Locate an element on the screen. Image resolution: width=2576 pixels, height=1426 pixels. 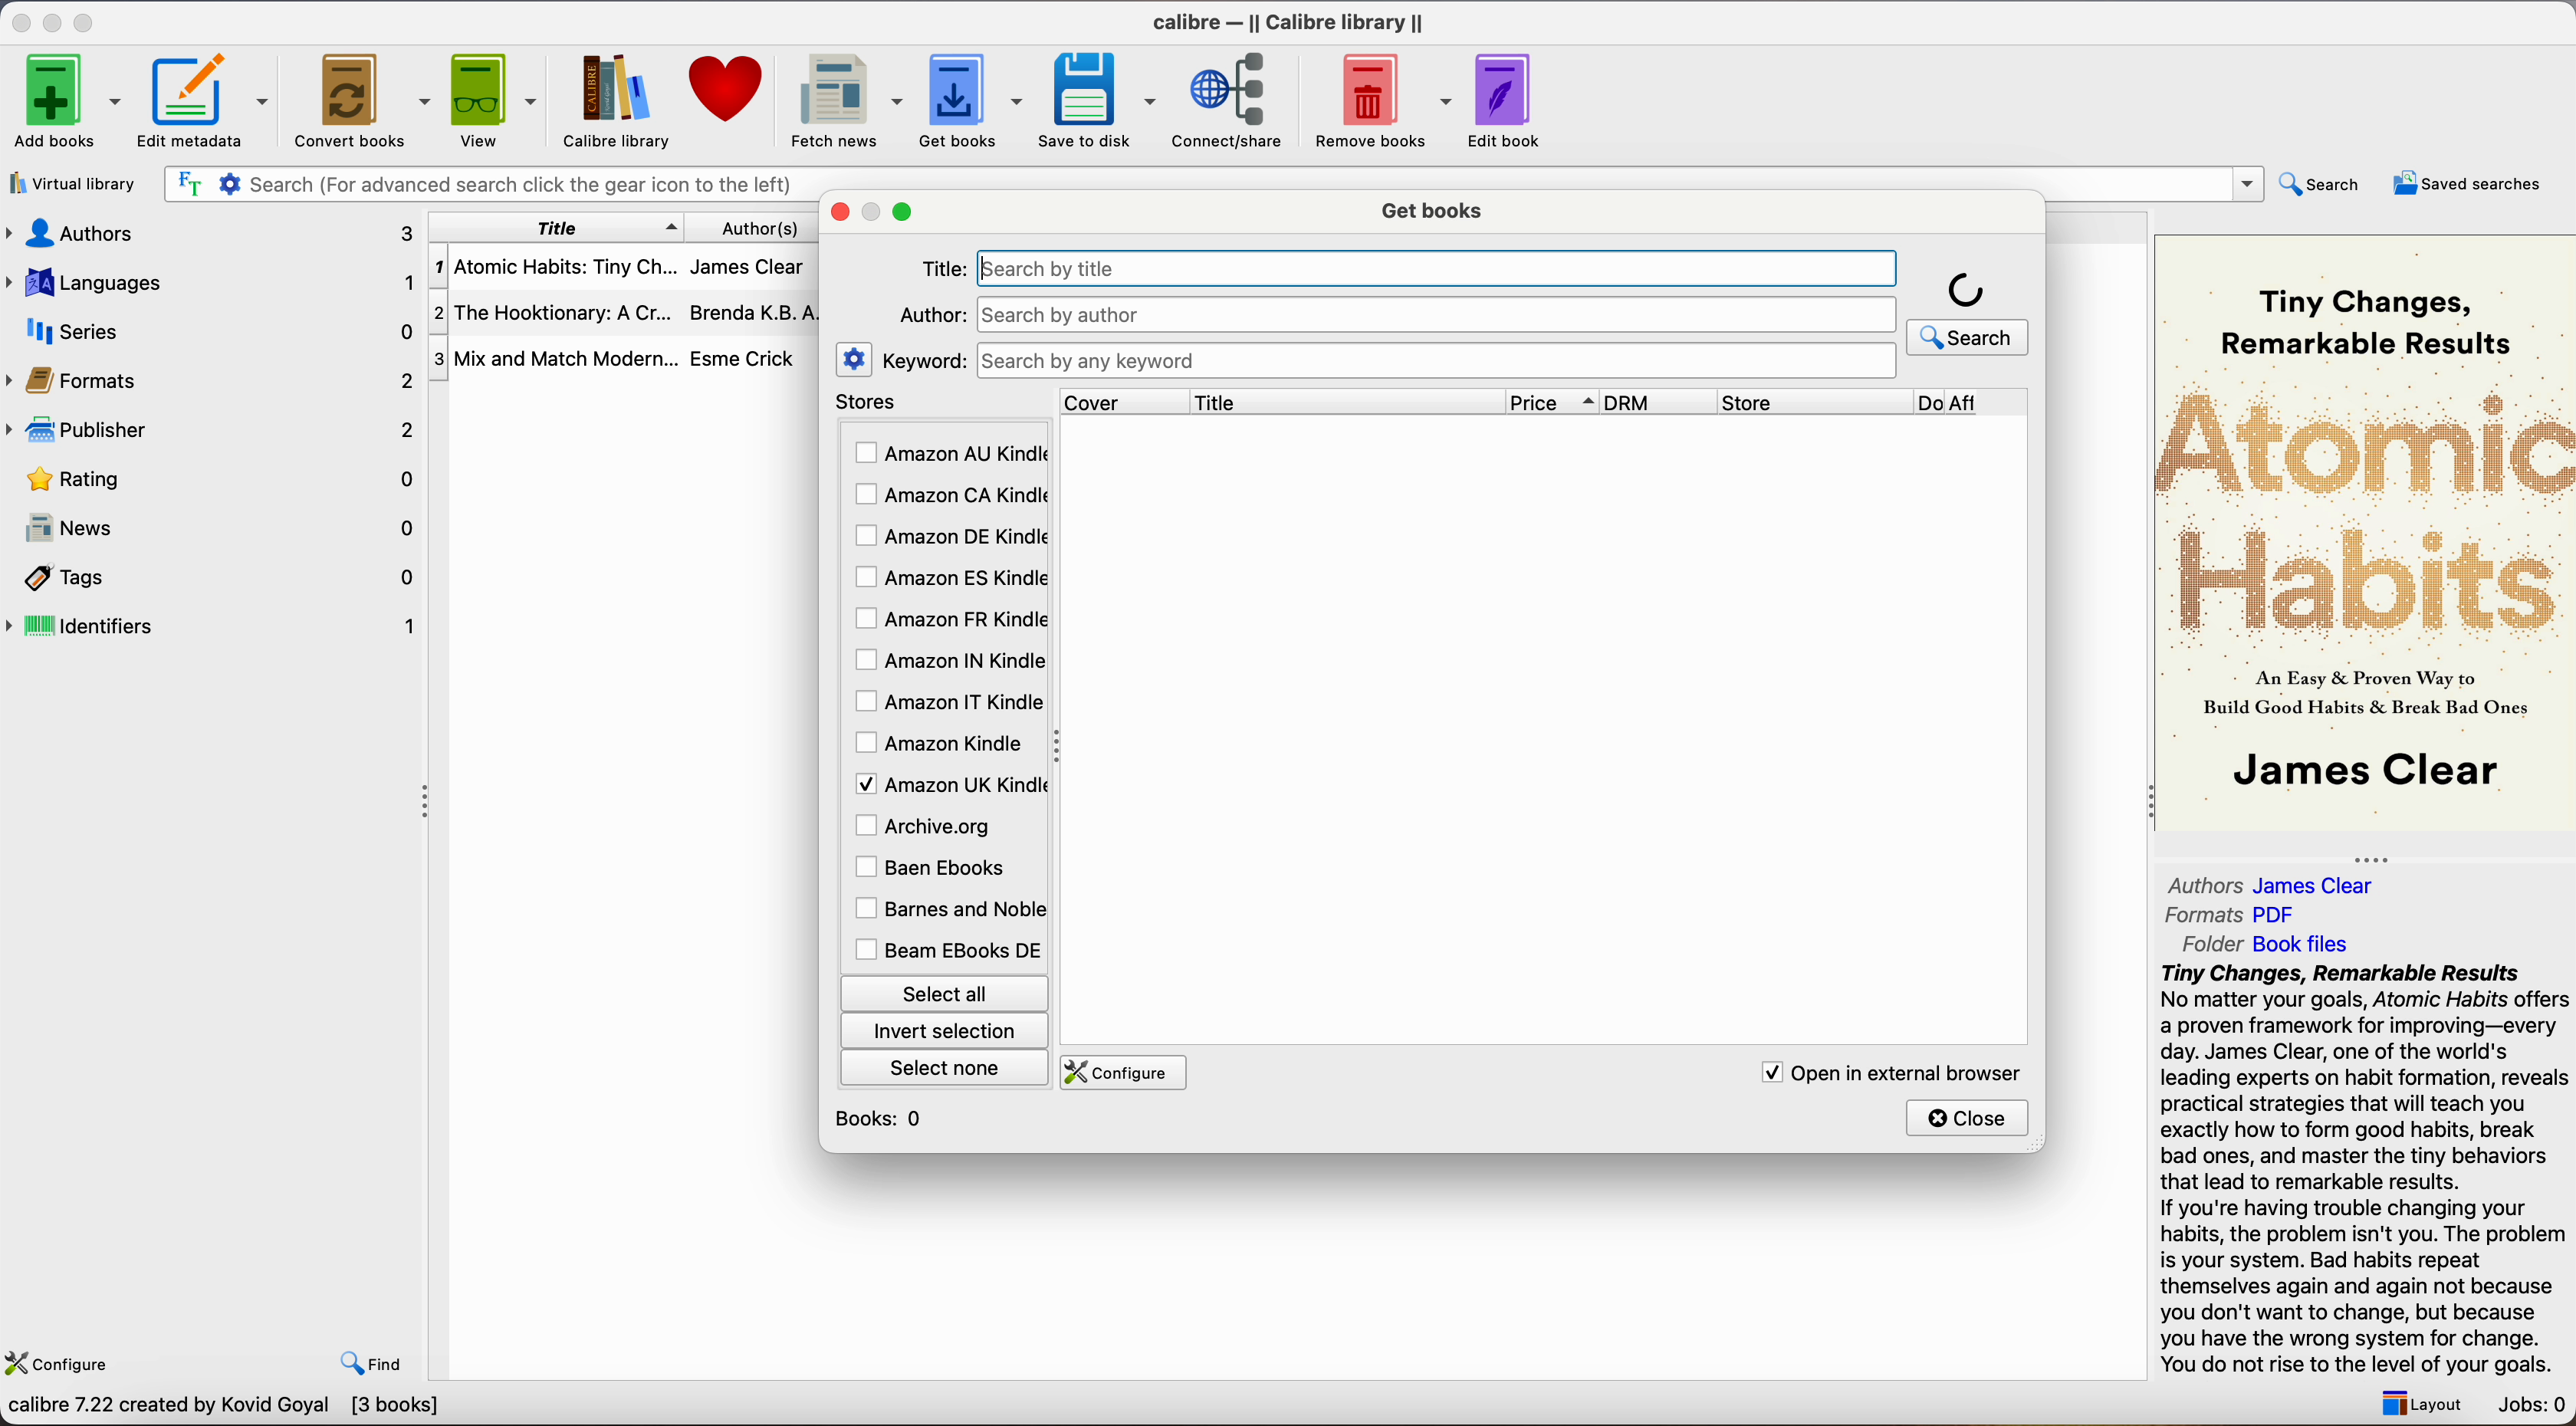
close is located at coordinates (19, 22).